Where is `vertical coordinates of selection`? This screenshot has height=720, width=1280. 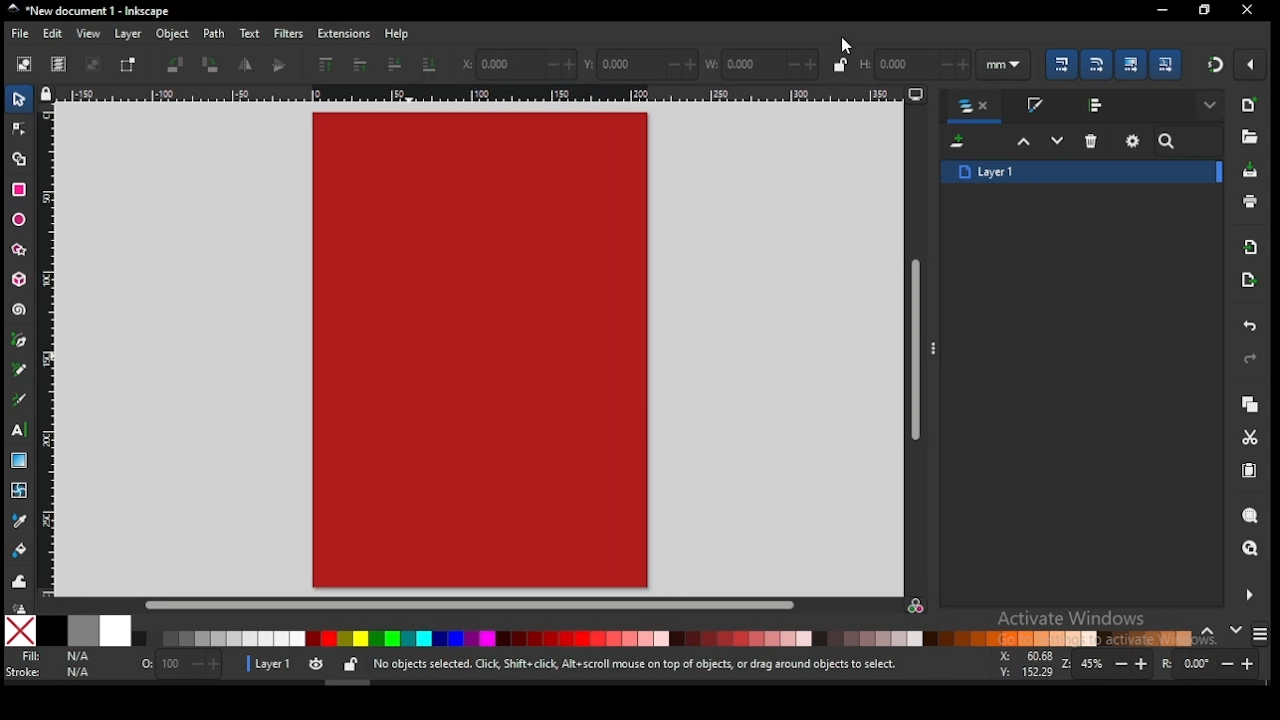 vertical coordinates of selection is located at coordinates (643, 65).